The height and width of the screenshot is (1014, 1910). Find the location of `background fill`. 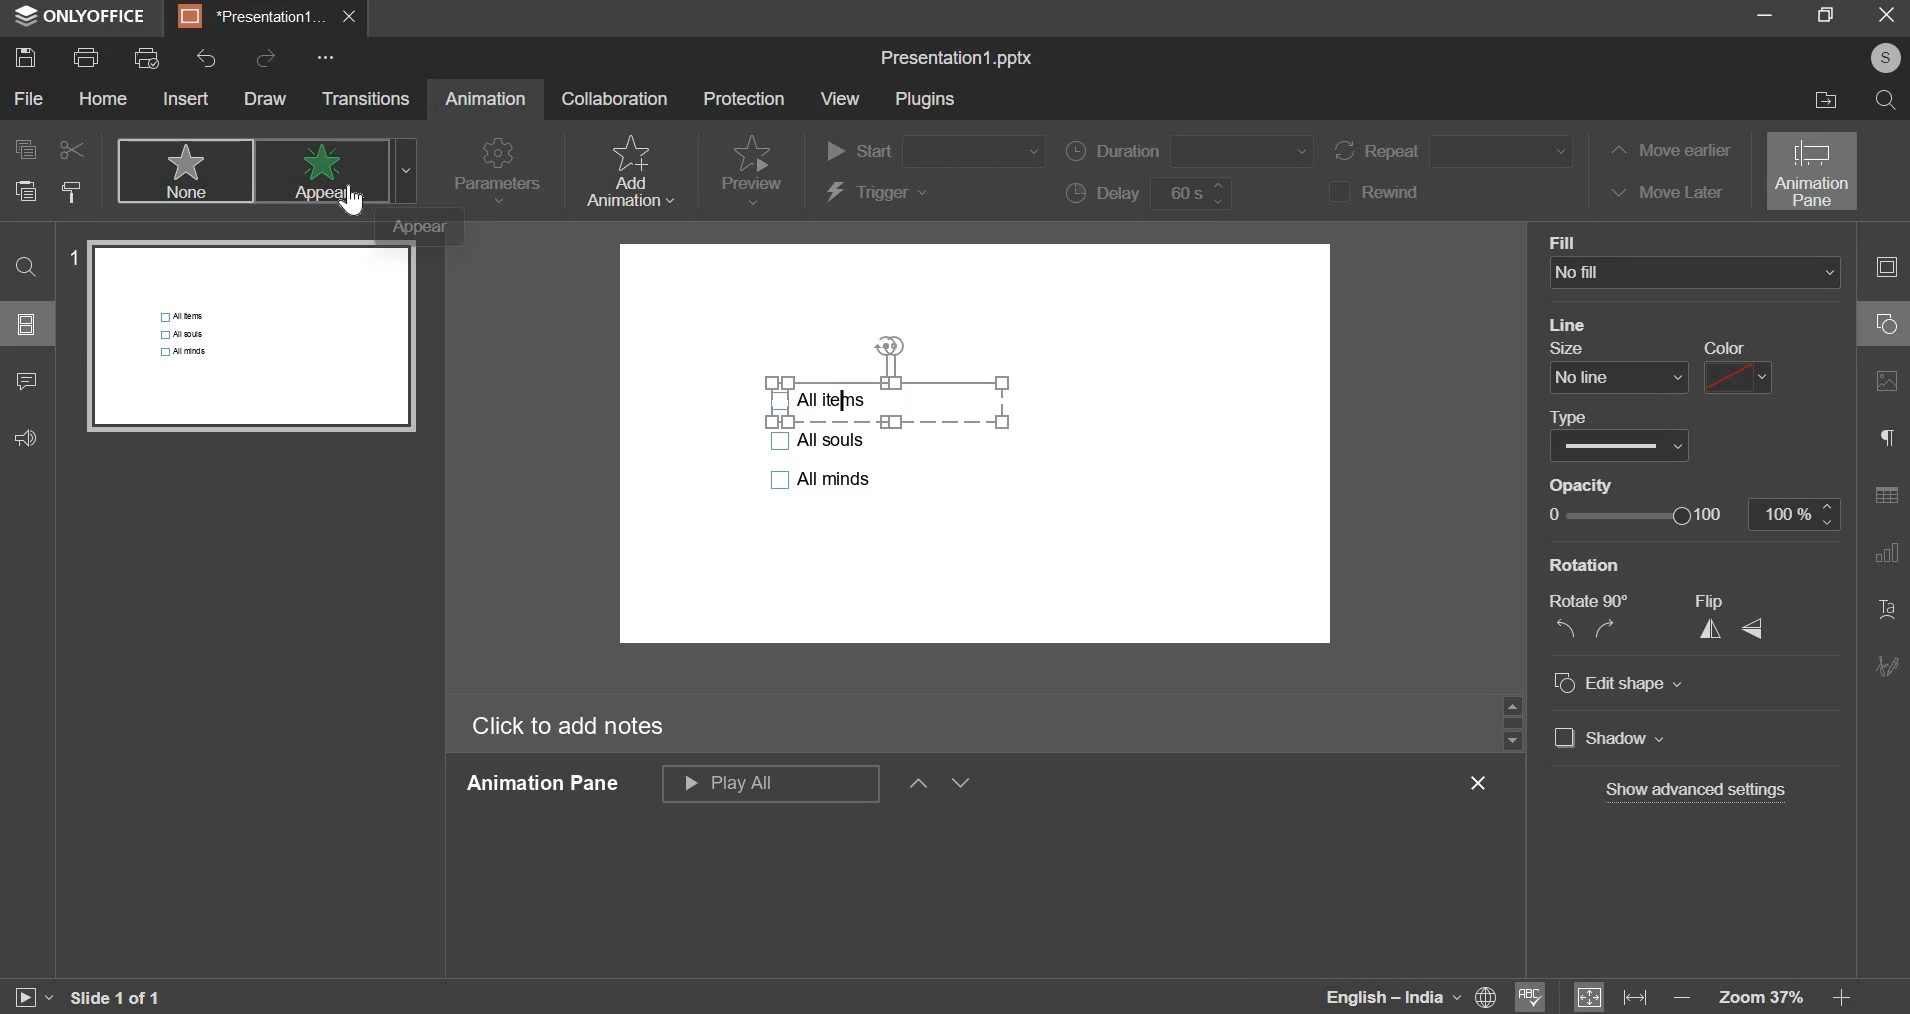

background fill is located at coordinates (1698, 272).